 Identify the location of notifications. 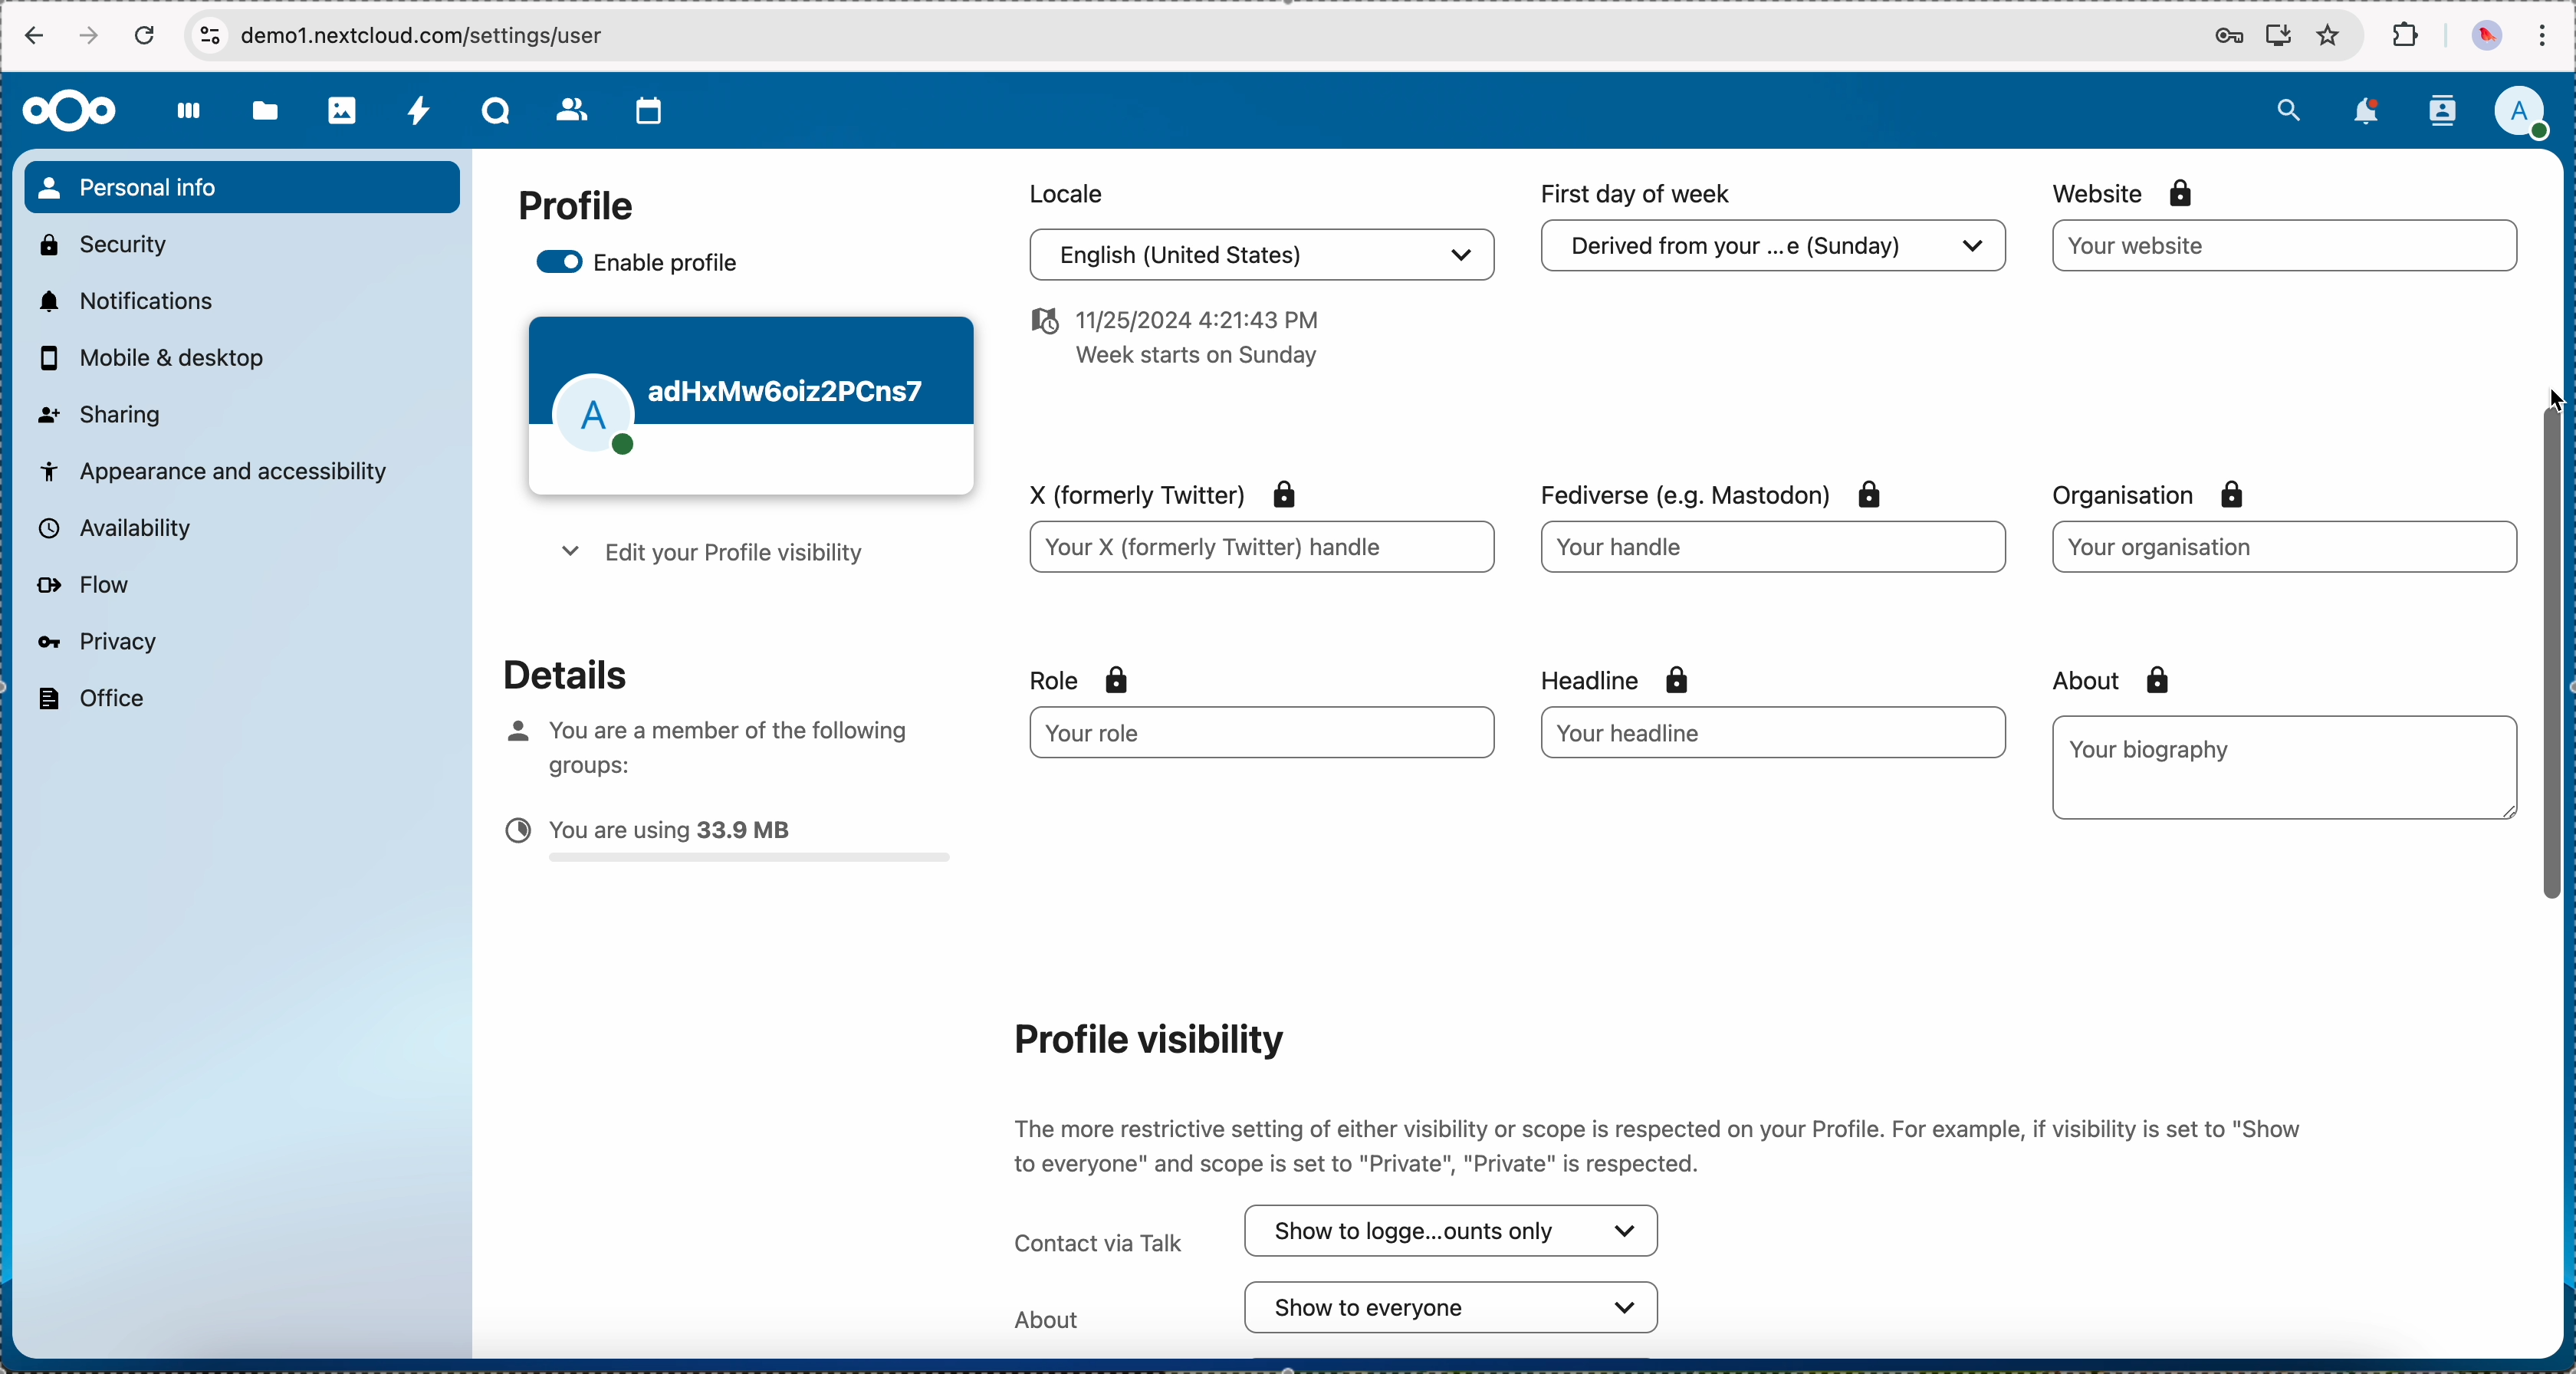
(122, 300).